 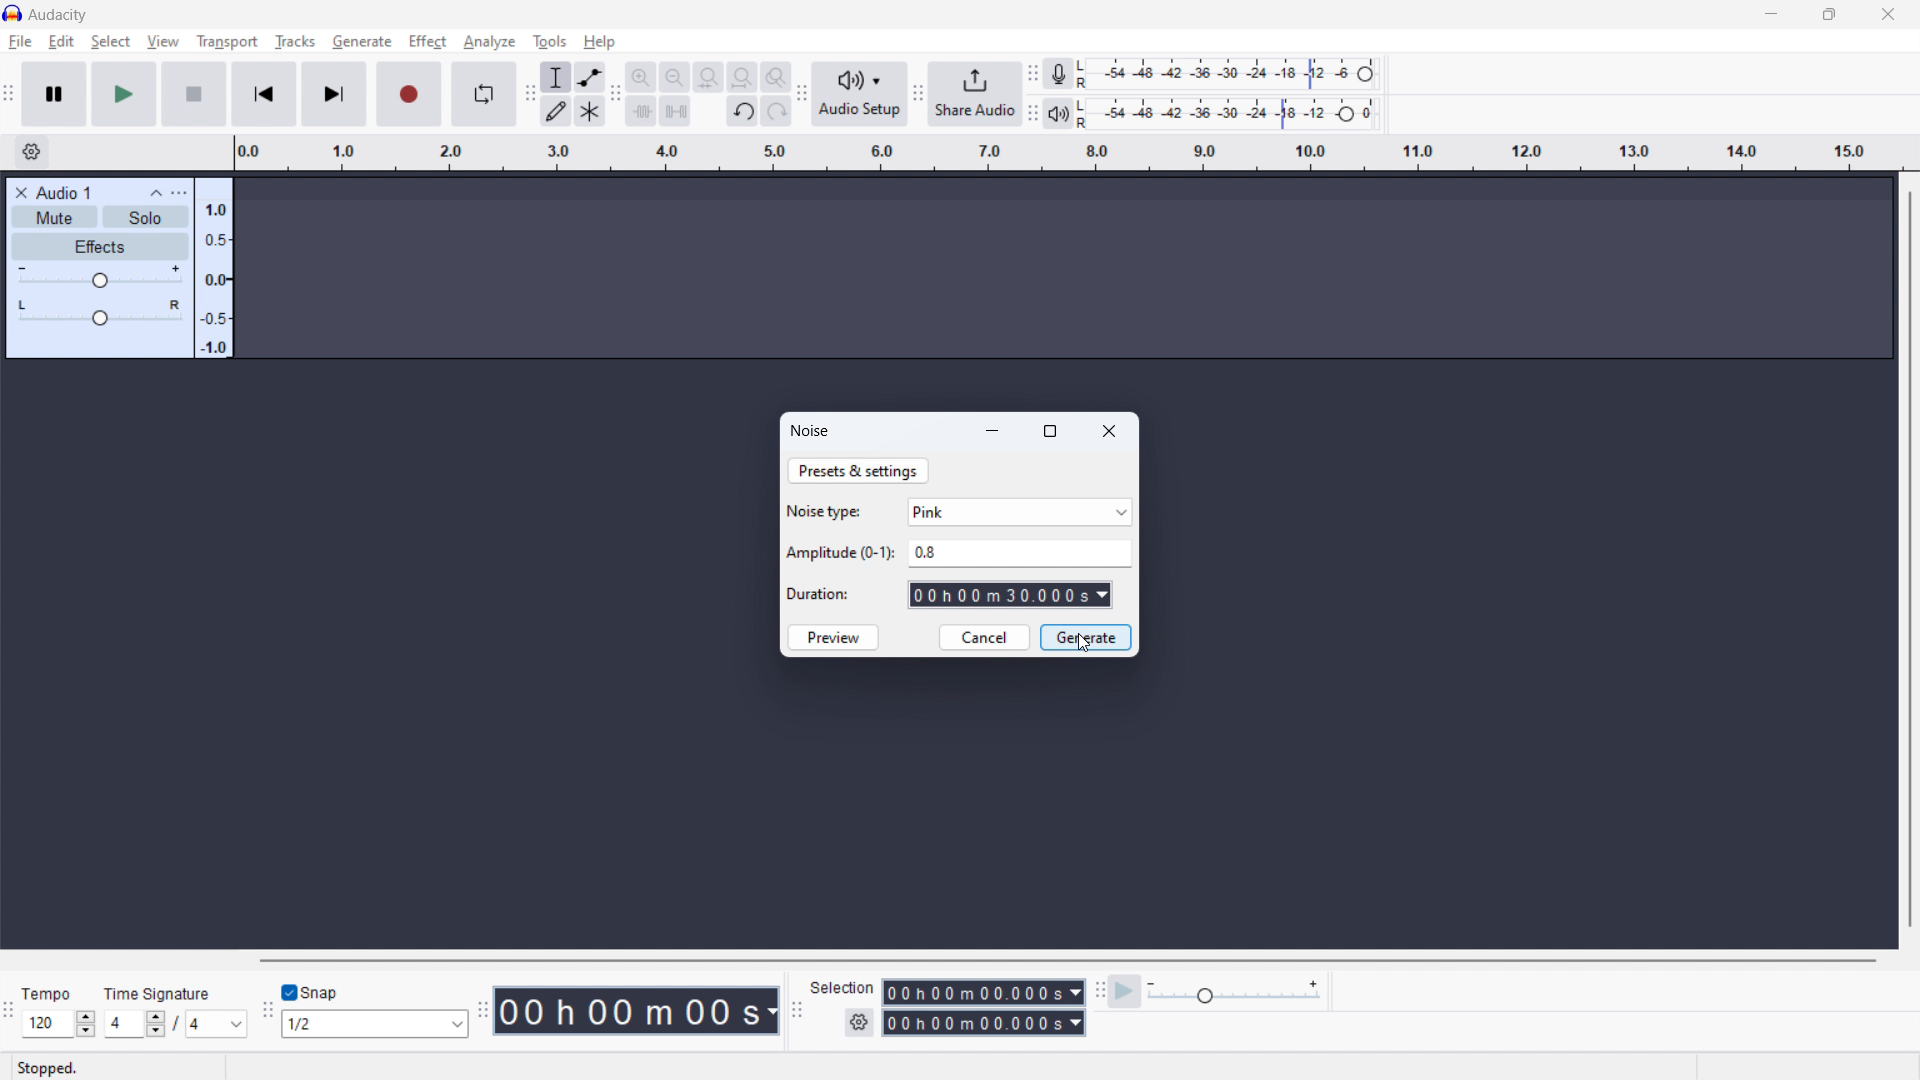 What do you see at coordinates (674, 76) in the screenshot?
I see `zoom out` at bounding box center [674, 76].